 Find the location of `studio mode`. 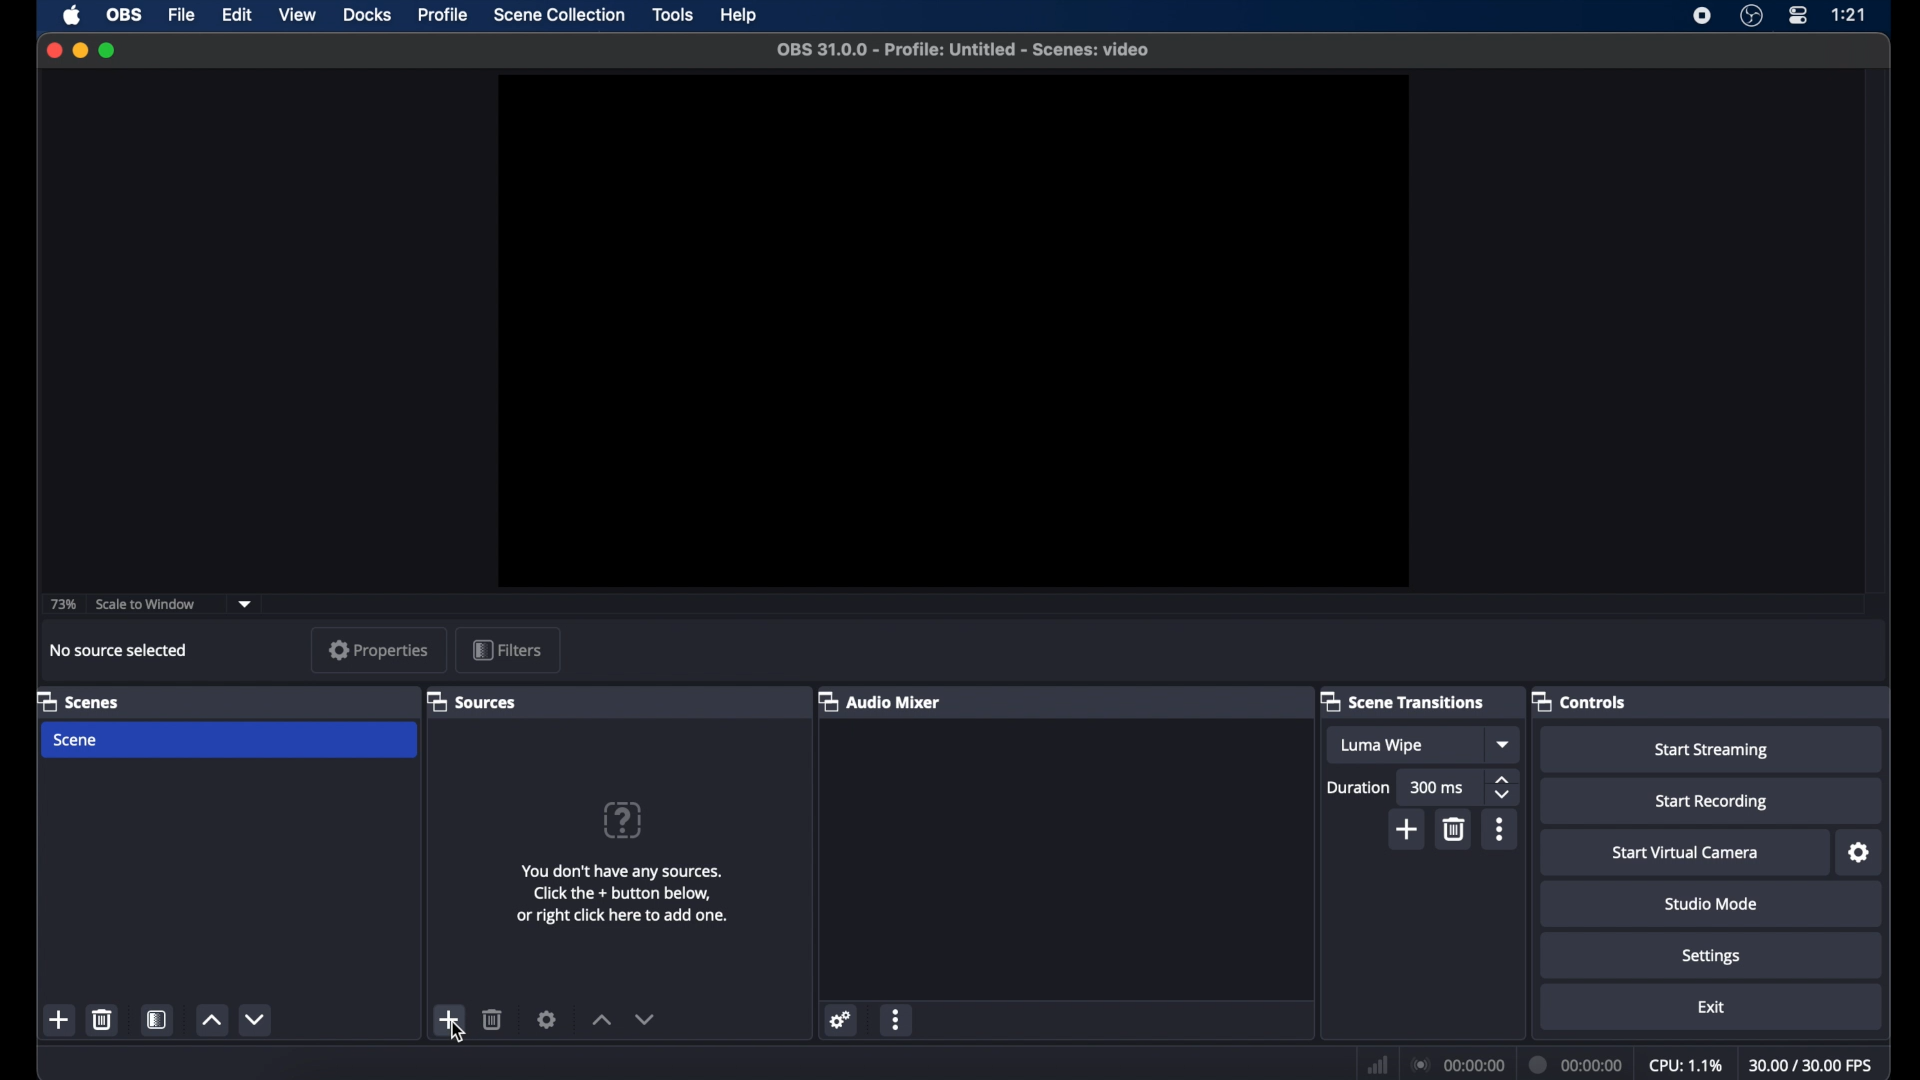

studio mode is located at coordinates (1708, 904).